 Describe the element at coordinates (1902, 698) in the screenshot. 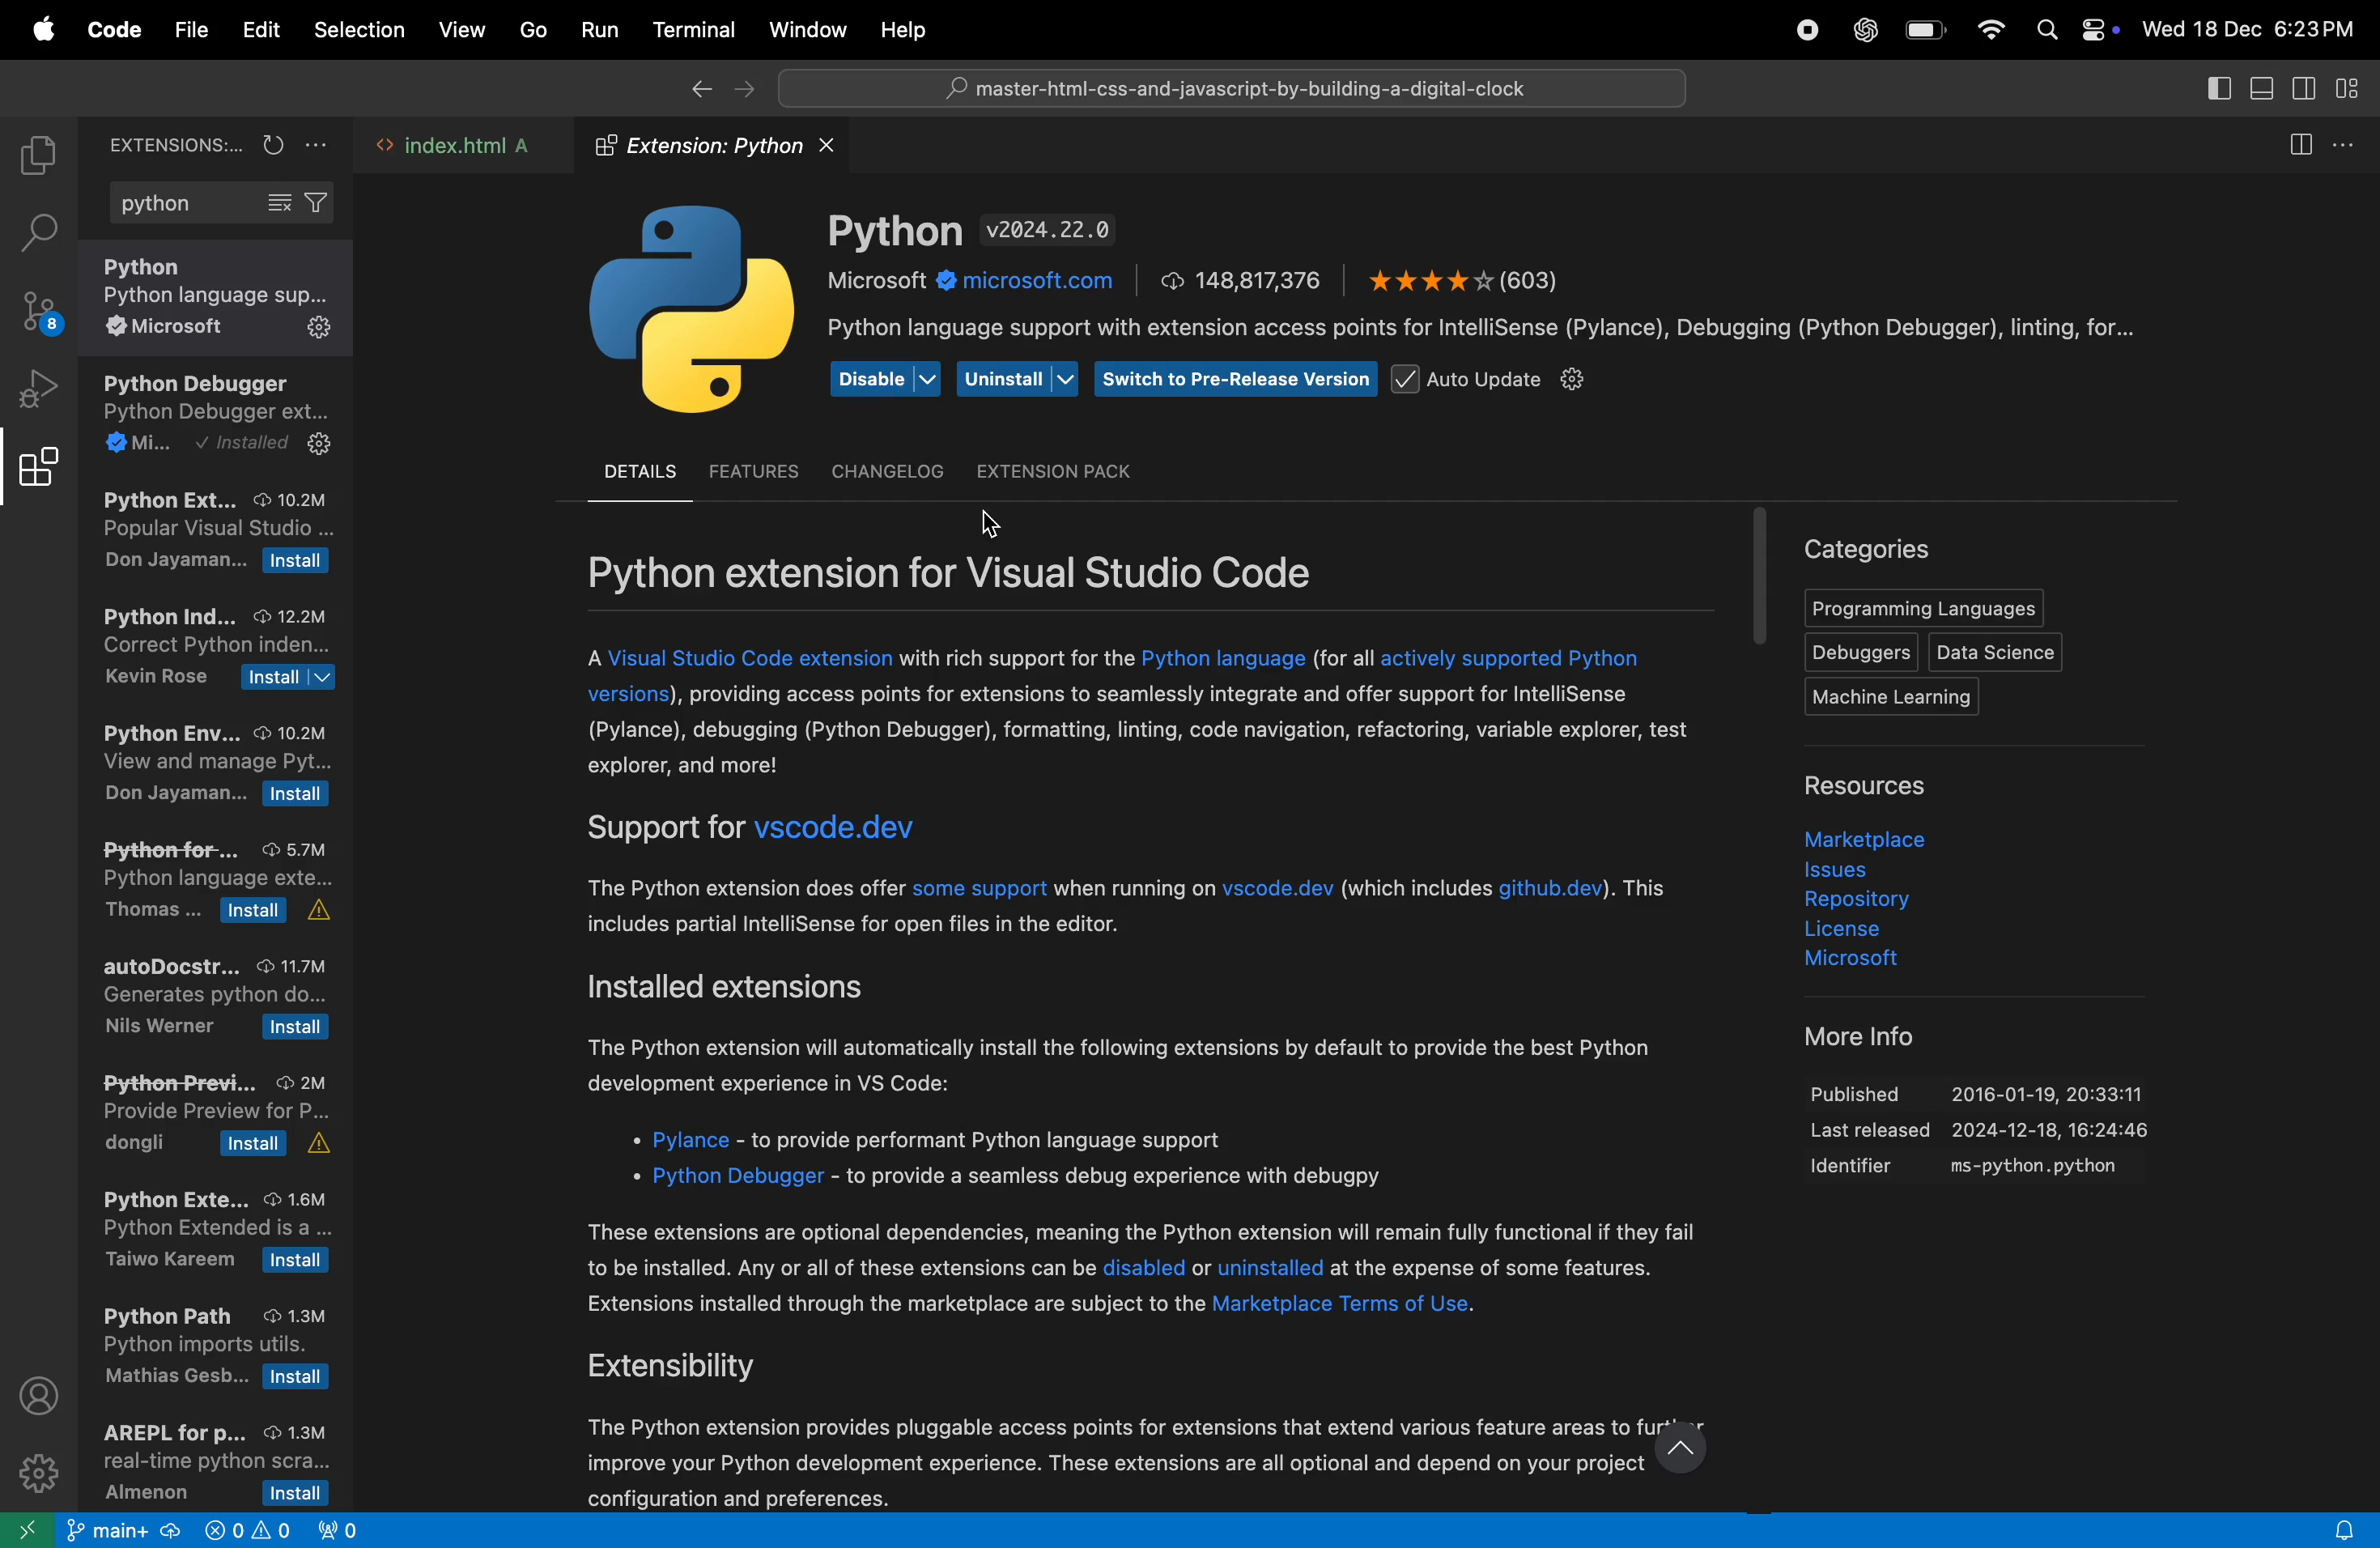

I see `machine learning` at that location.